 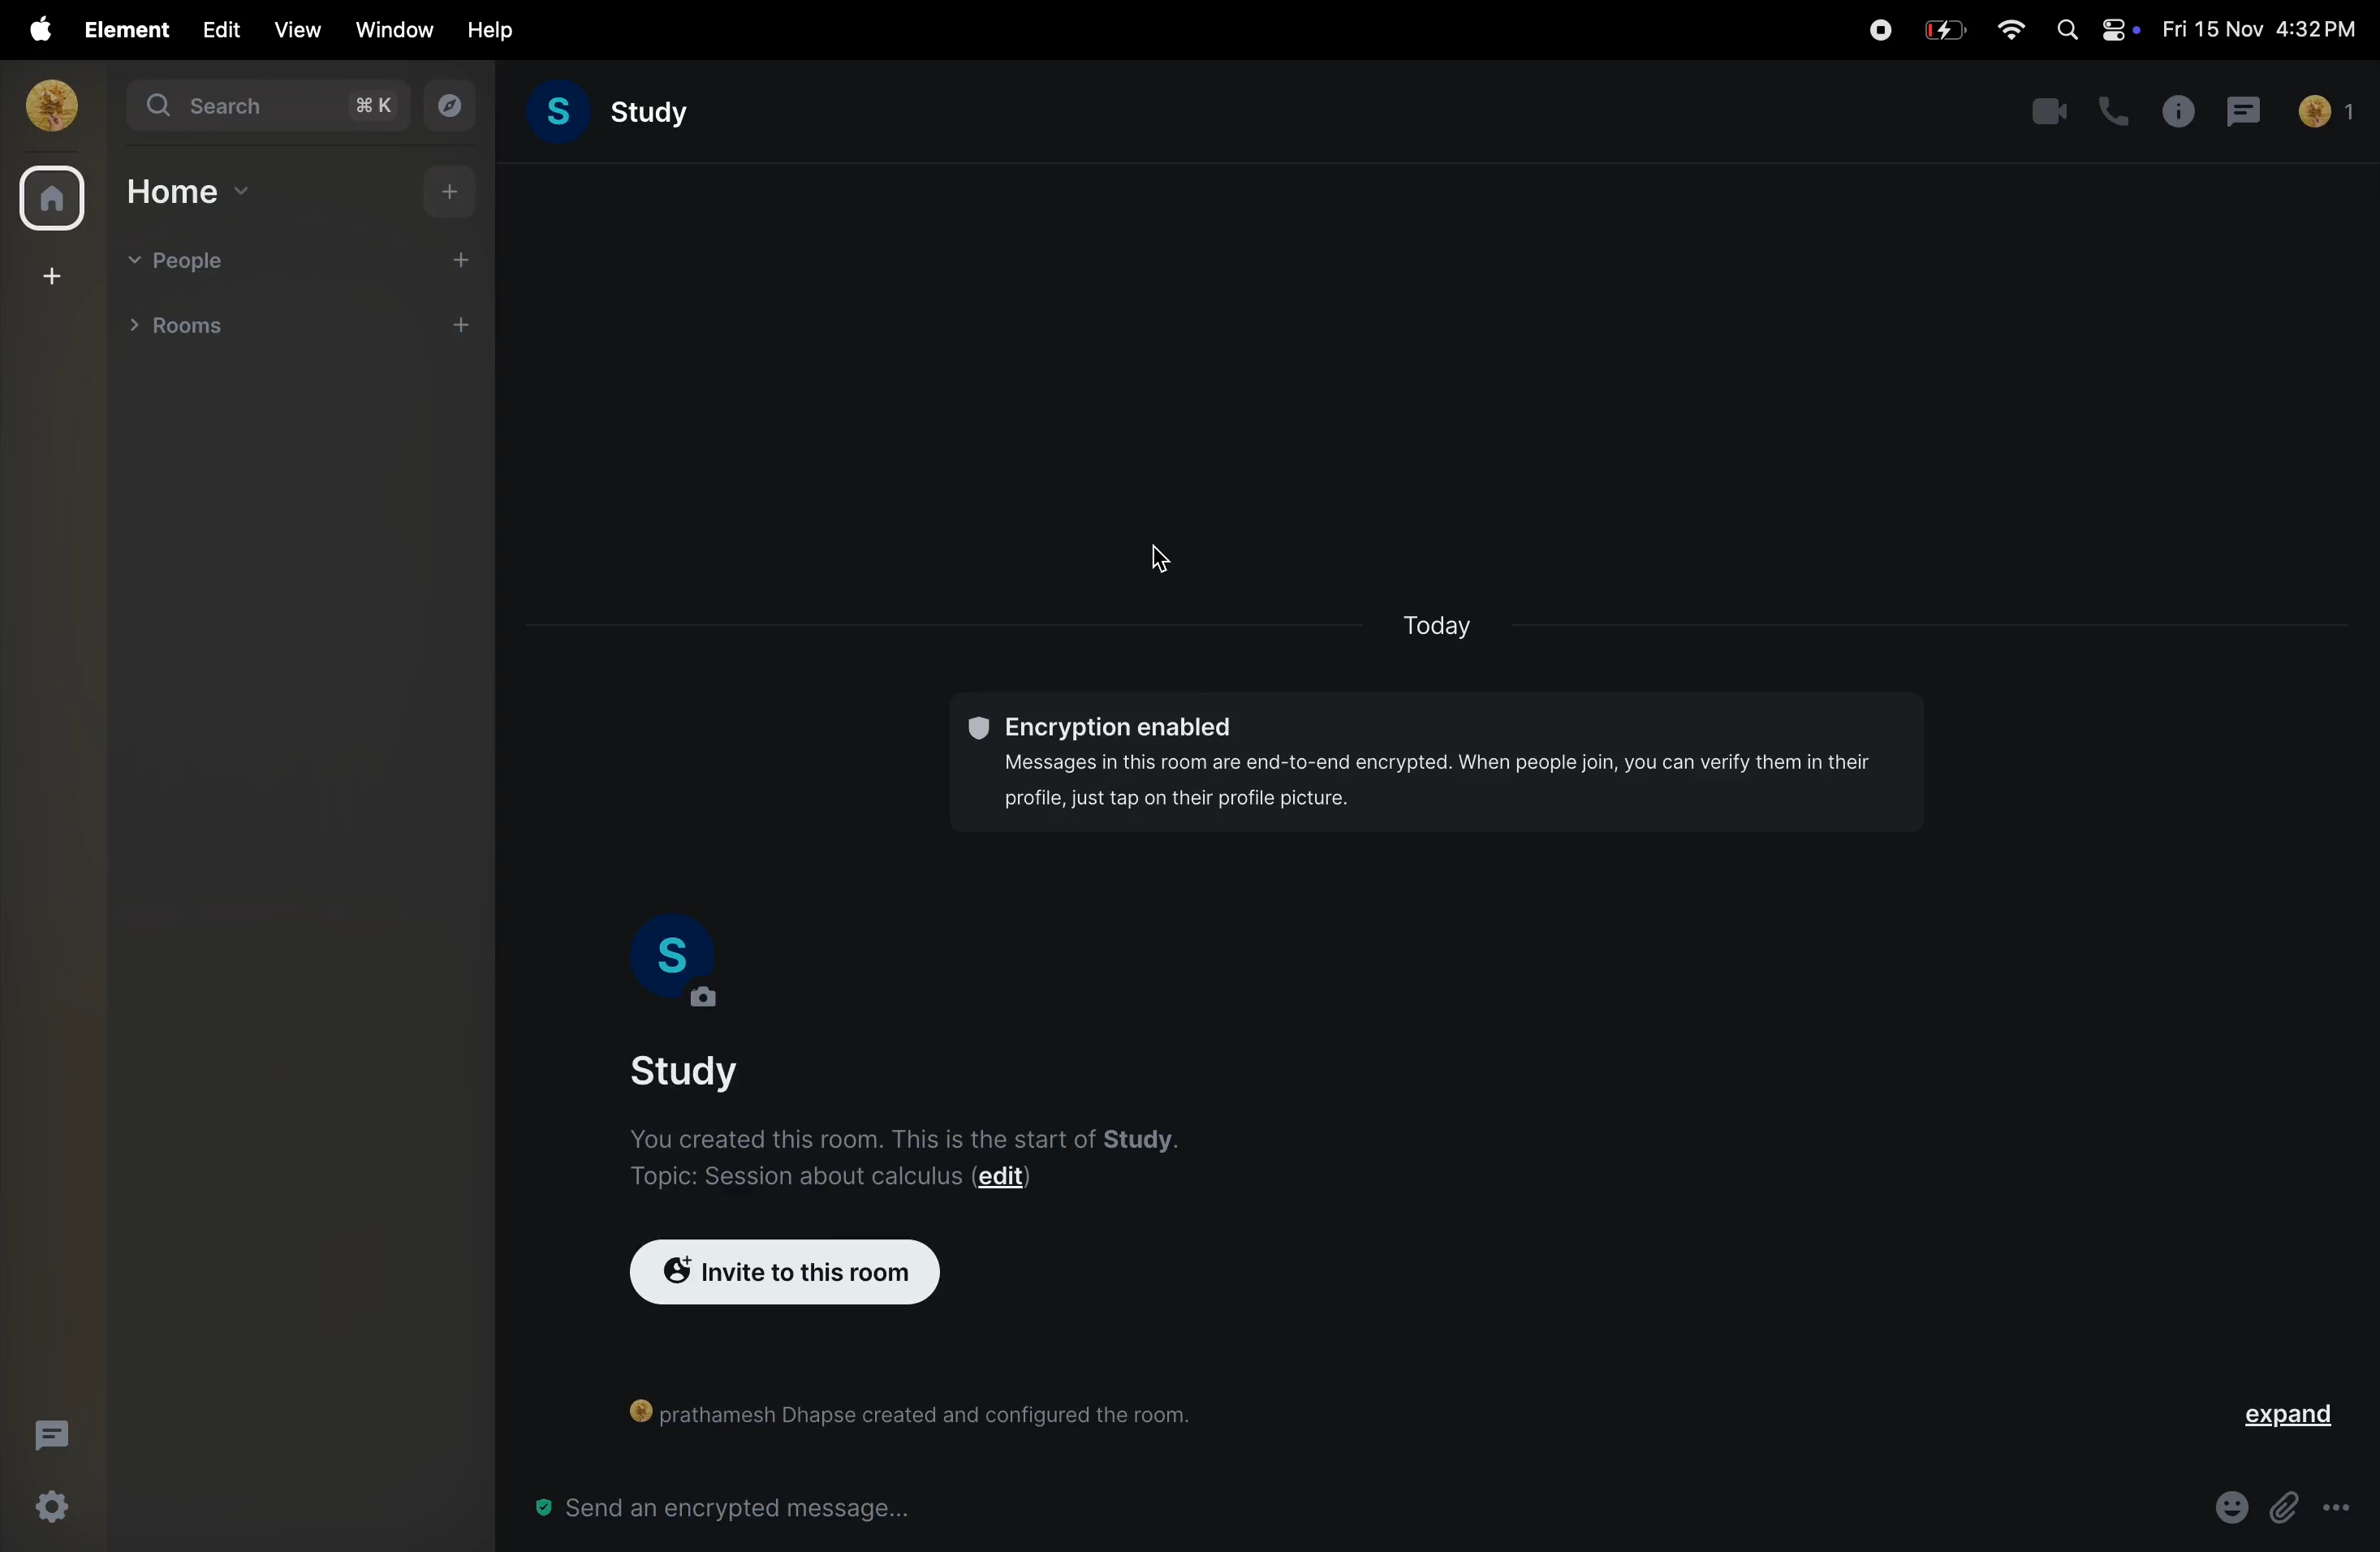 I want to click on add rooms, so click(x=468, y=328).